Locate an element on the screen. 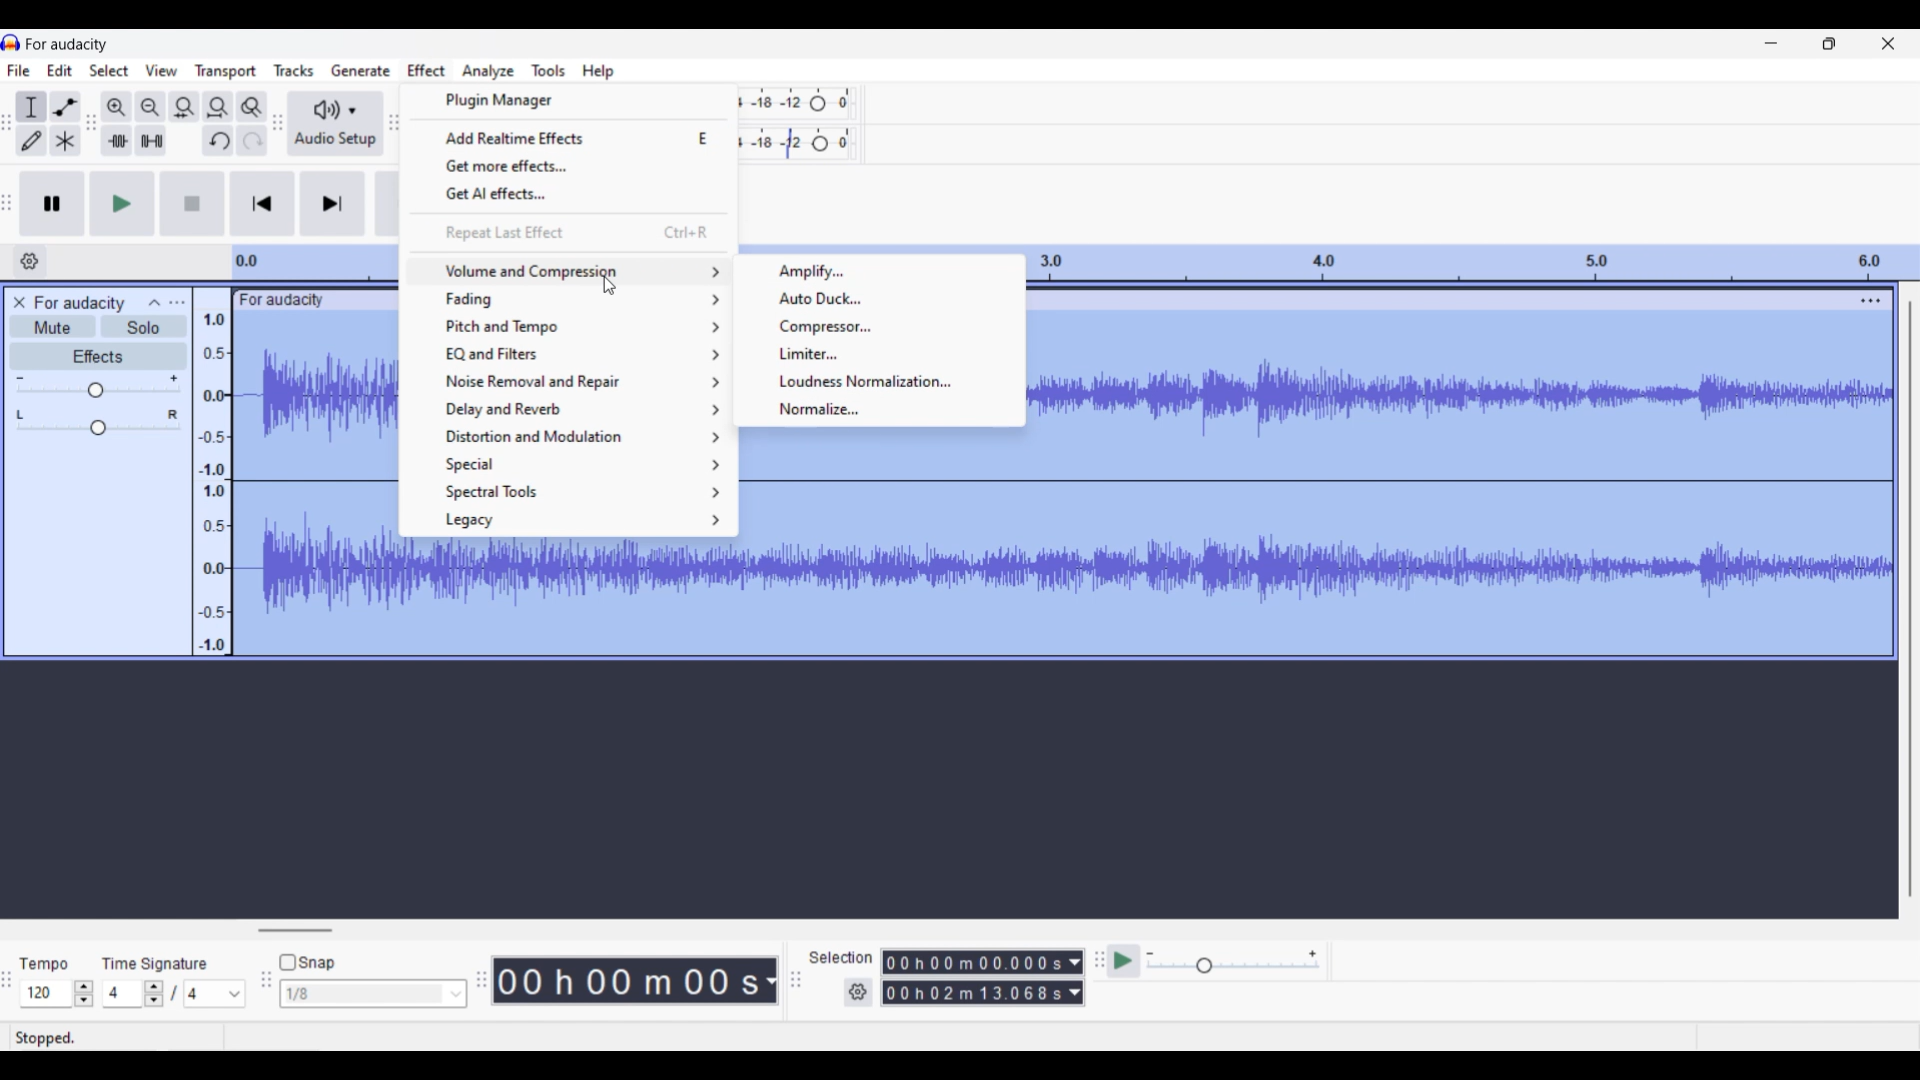  Get AI effects is located at coordinates (570, 195).